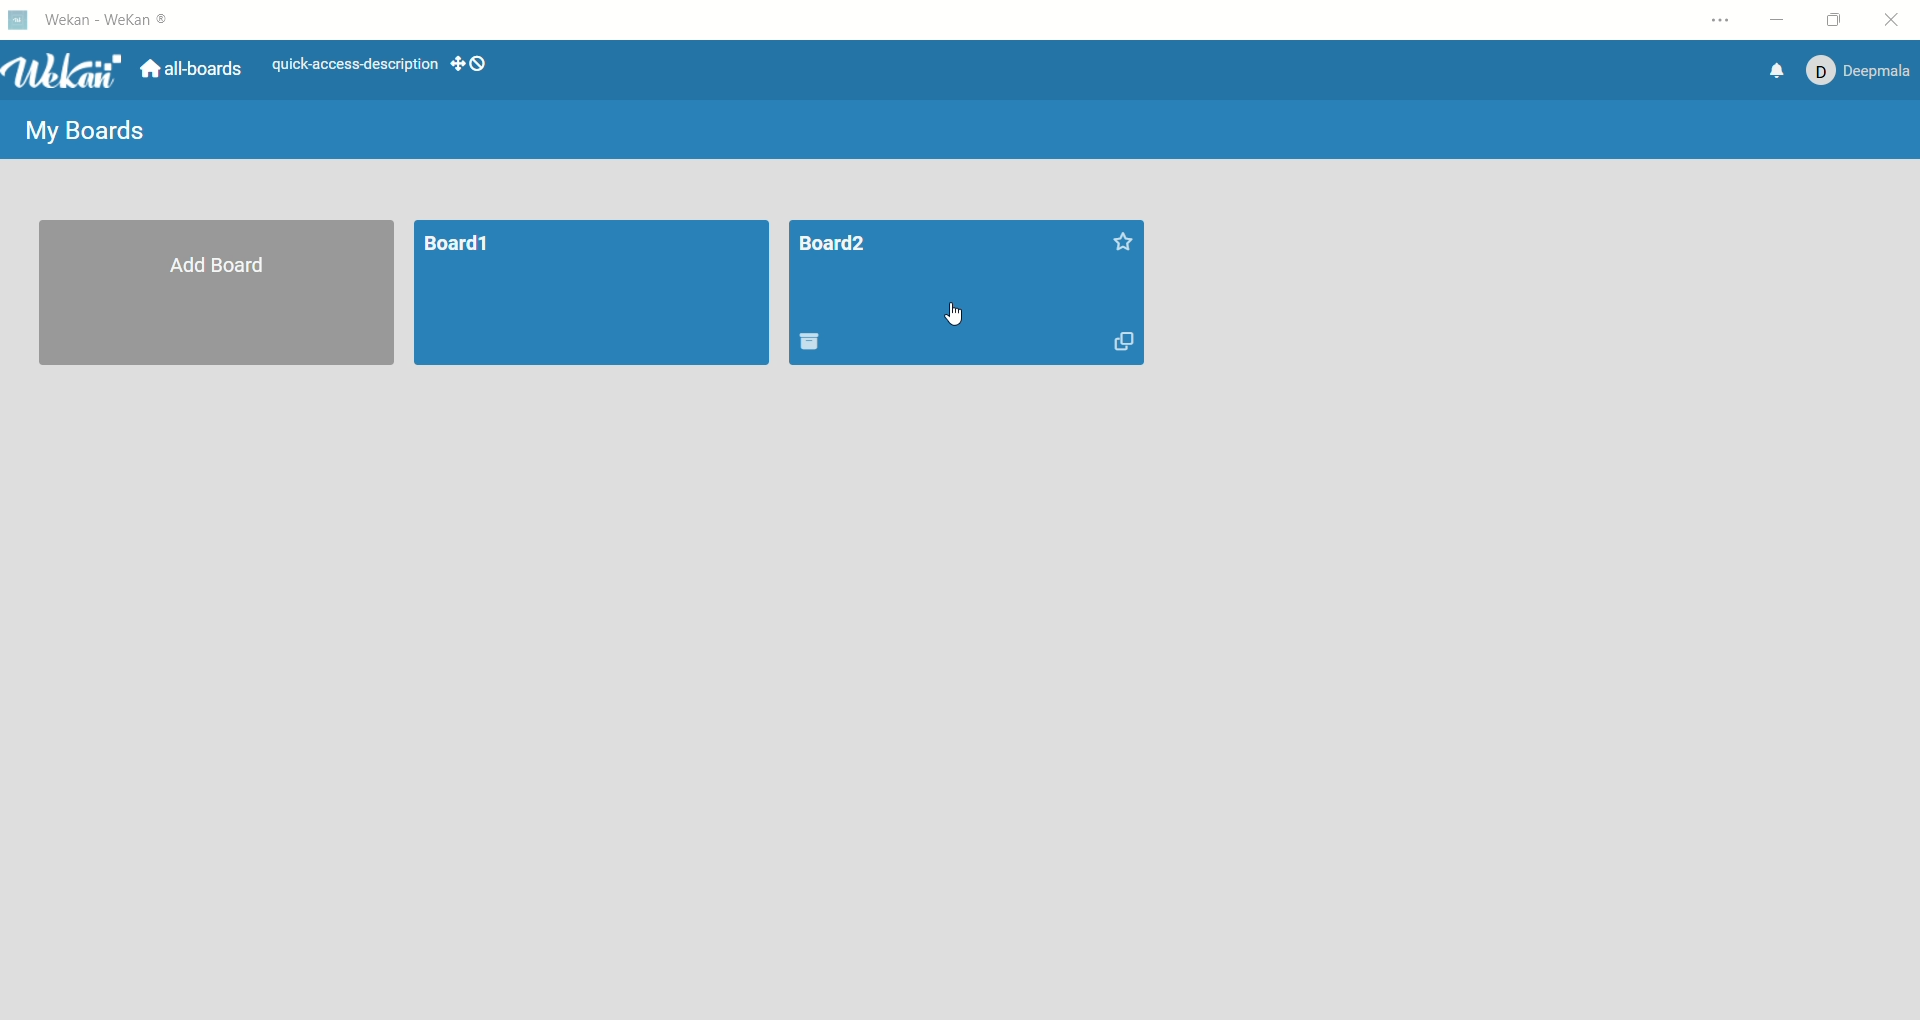  Describe the element at coordinates (1858, 67) in the screenshot. I see `account` at that location.